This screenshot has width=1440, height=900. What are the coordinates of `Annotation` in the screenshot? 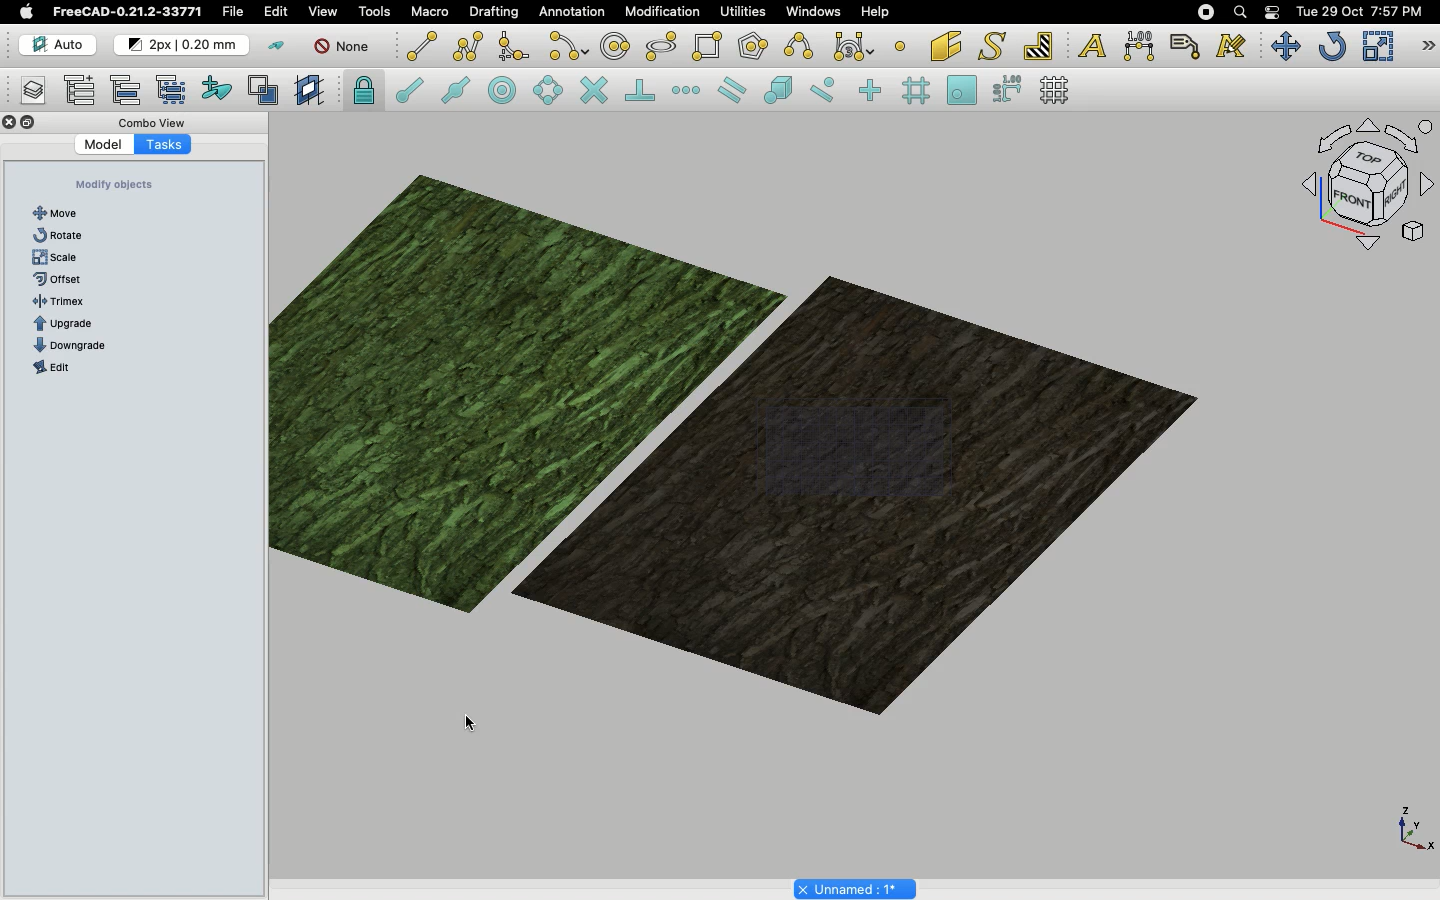 It's located at (572, 11).